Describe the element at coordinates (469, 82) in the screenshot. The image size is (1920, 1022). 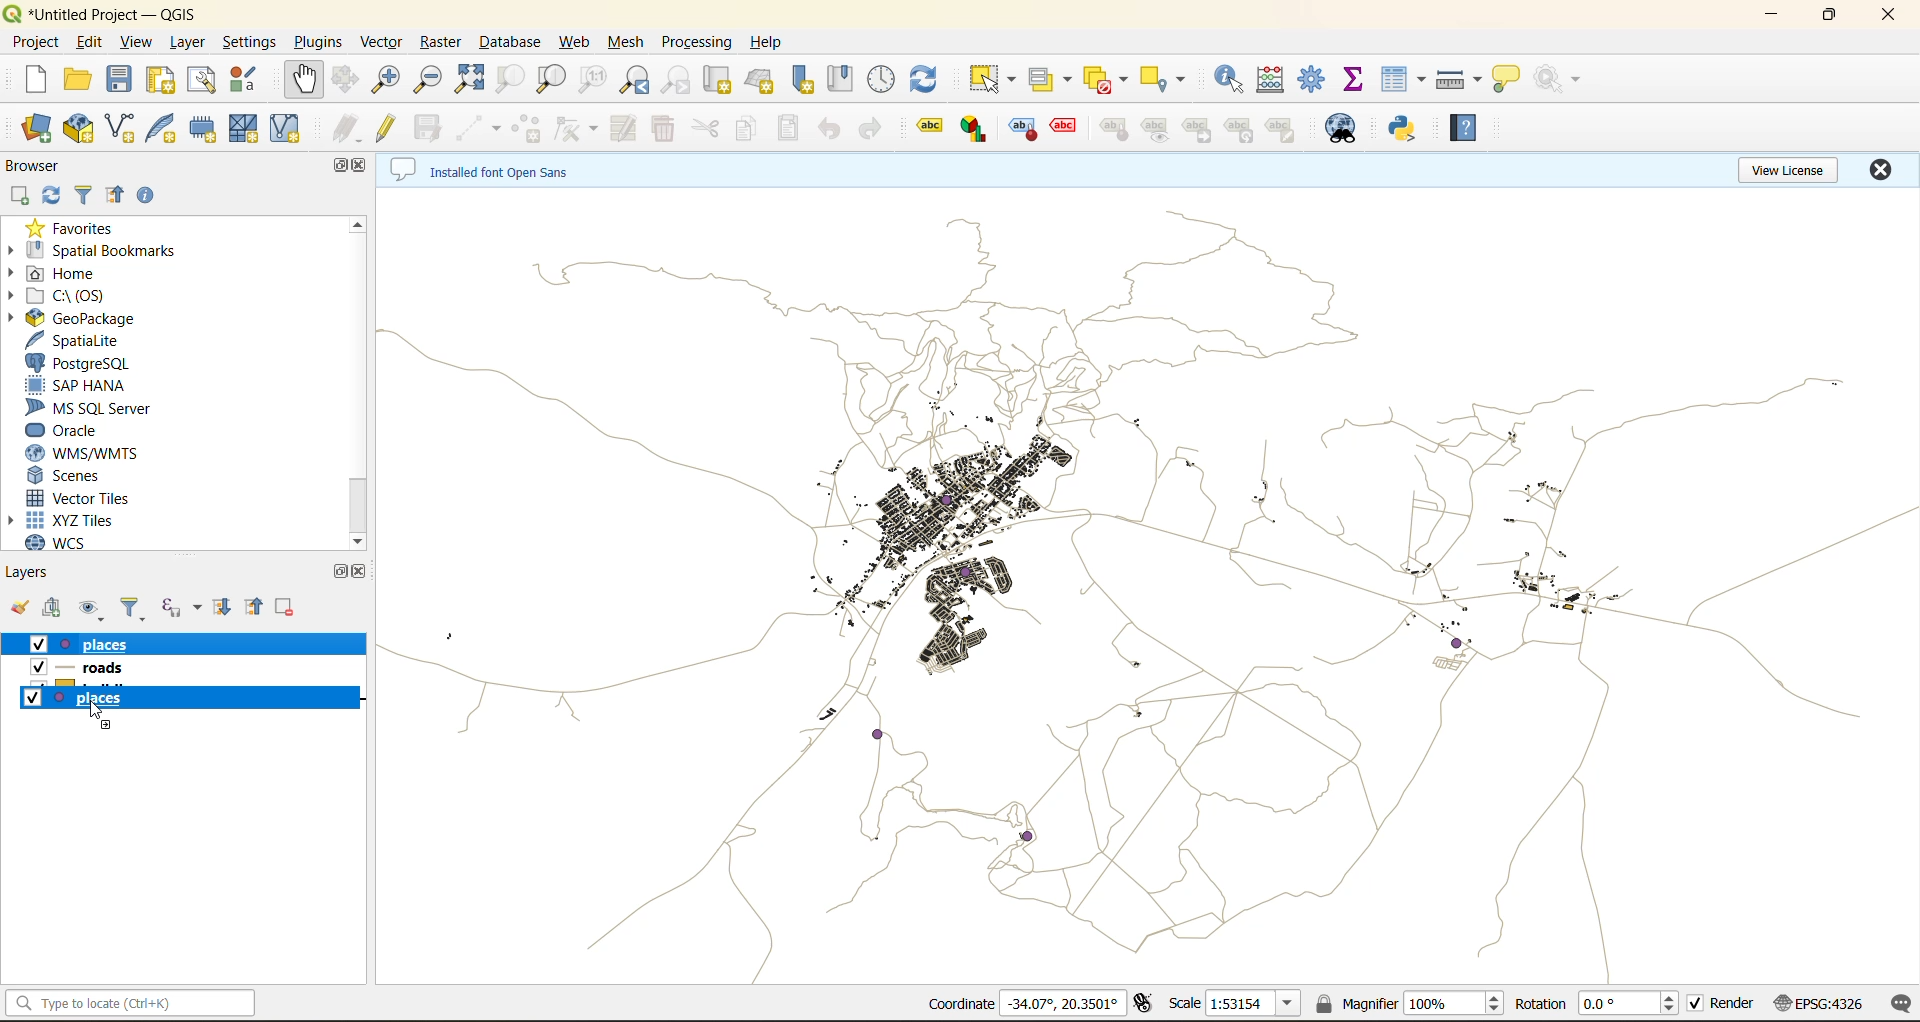
I see `zoom full` at that location.